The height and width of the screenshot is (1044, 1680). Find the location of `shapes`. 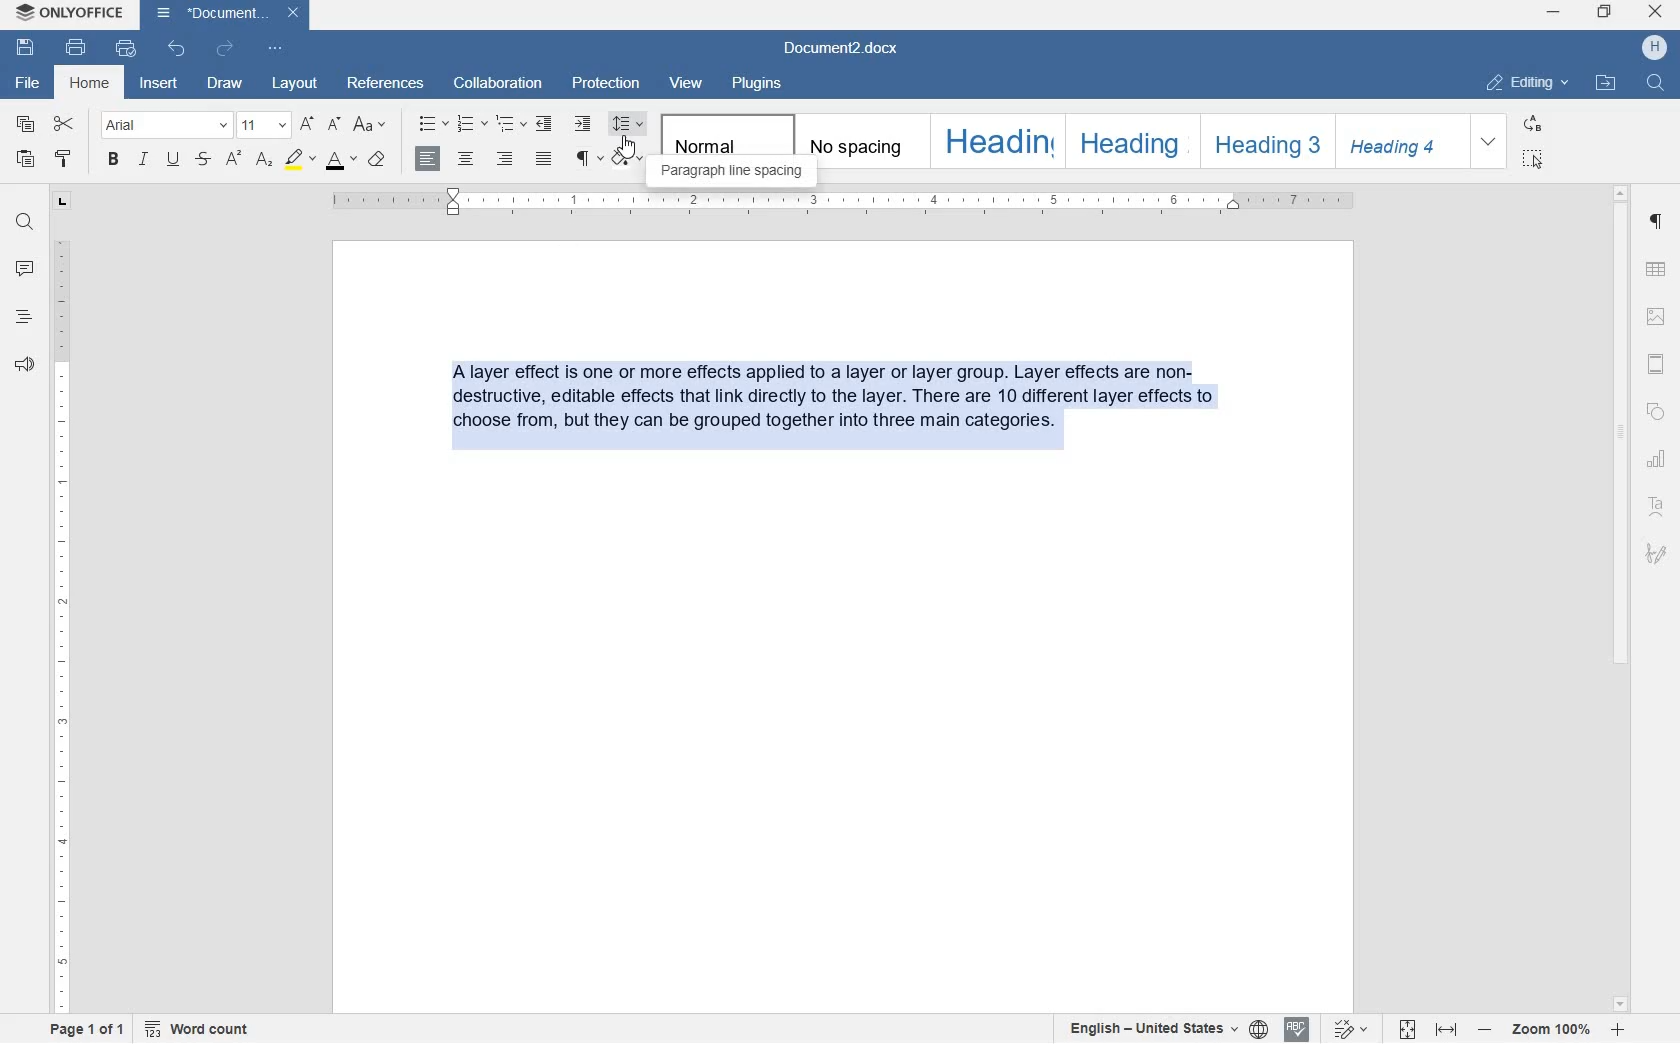

shapes is located at coordinates (1656, 409).